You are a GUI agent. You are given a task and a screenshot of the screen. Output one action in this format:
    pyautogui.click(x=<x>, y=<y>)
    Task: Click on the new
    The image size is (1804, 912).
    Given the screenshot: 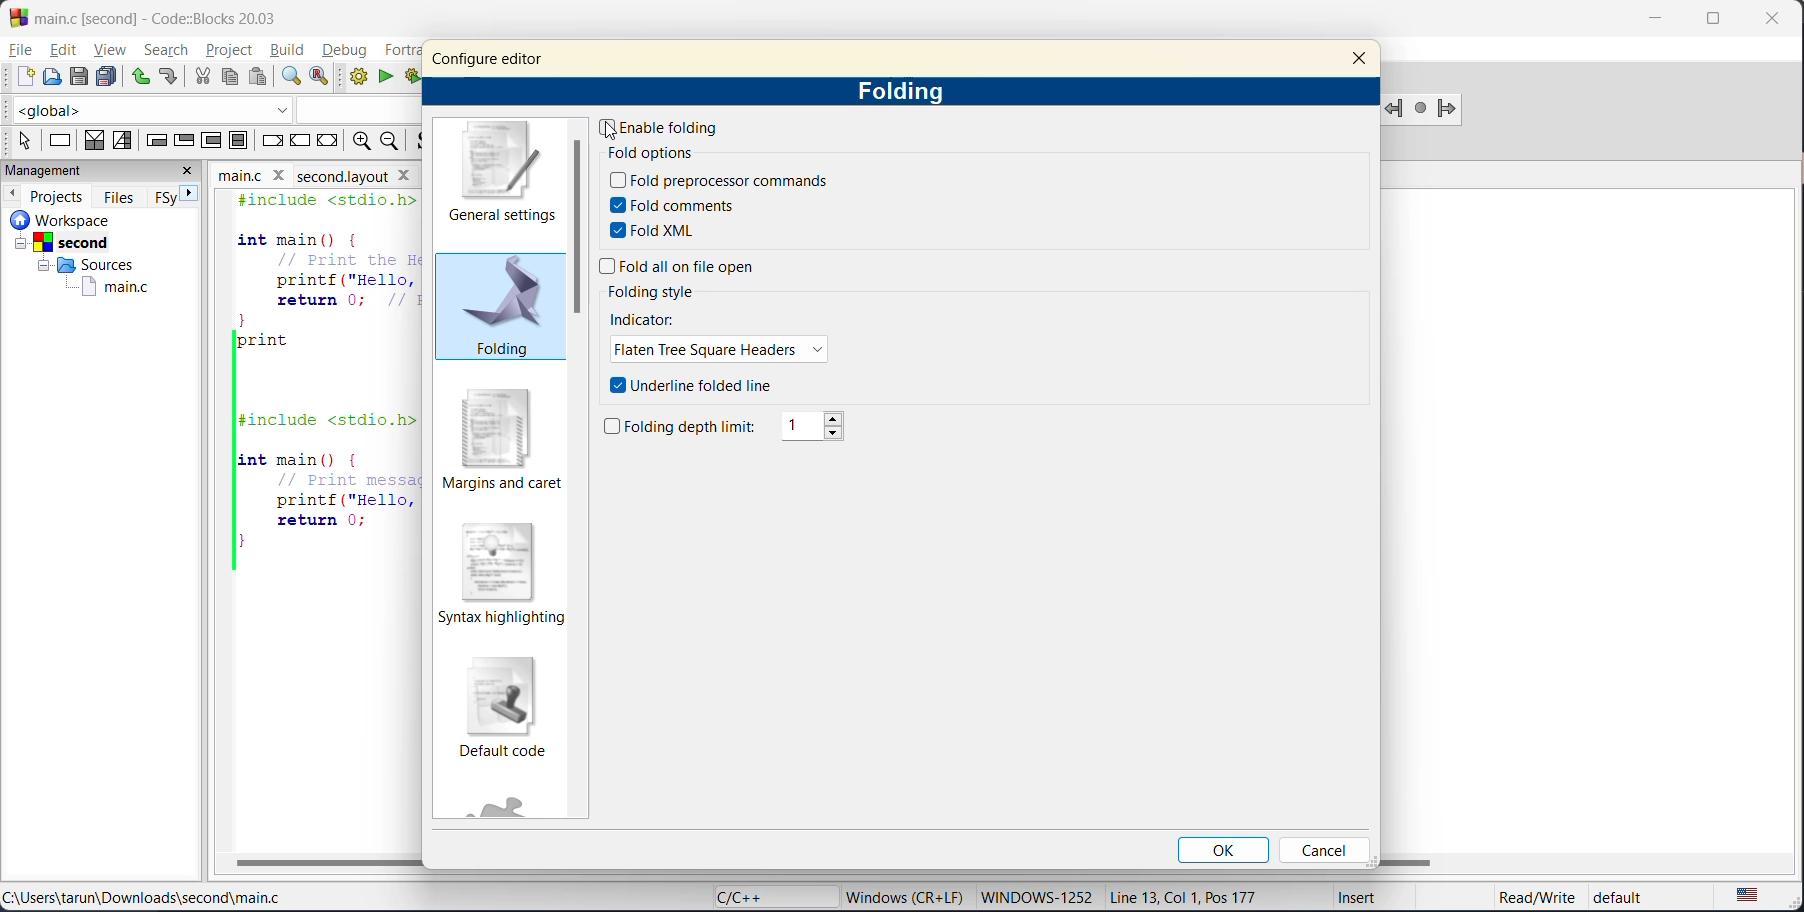 What is the action you would take?
    pyautogui.click(x=25, y=78)
    